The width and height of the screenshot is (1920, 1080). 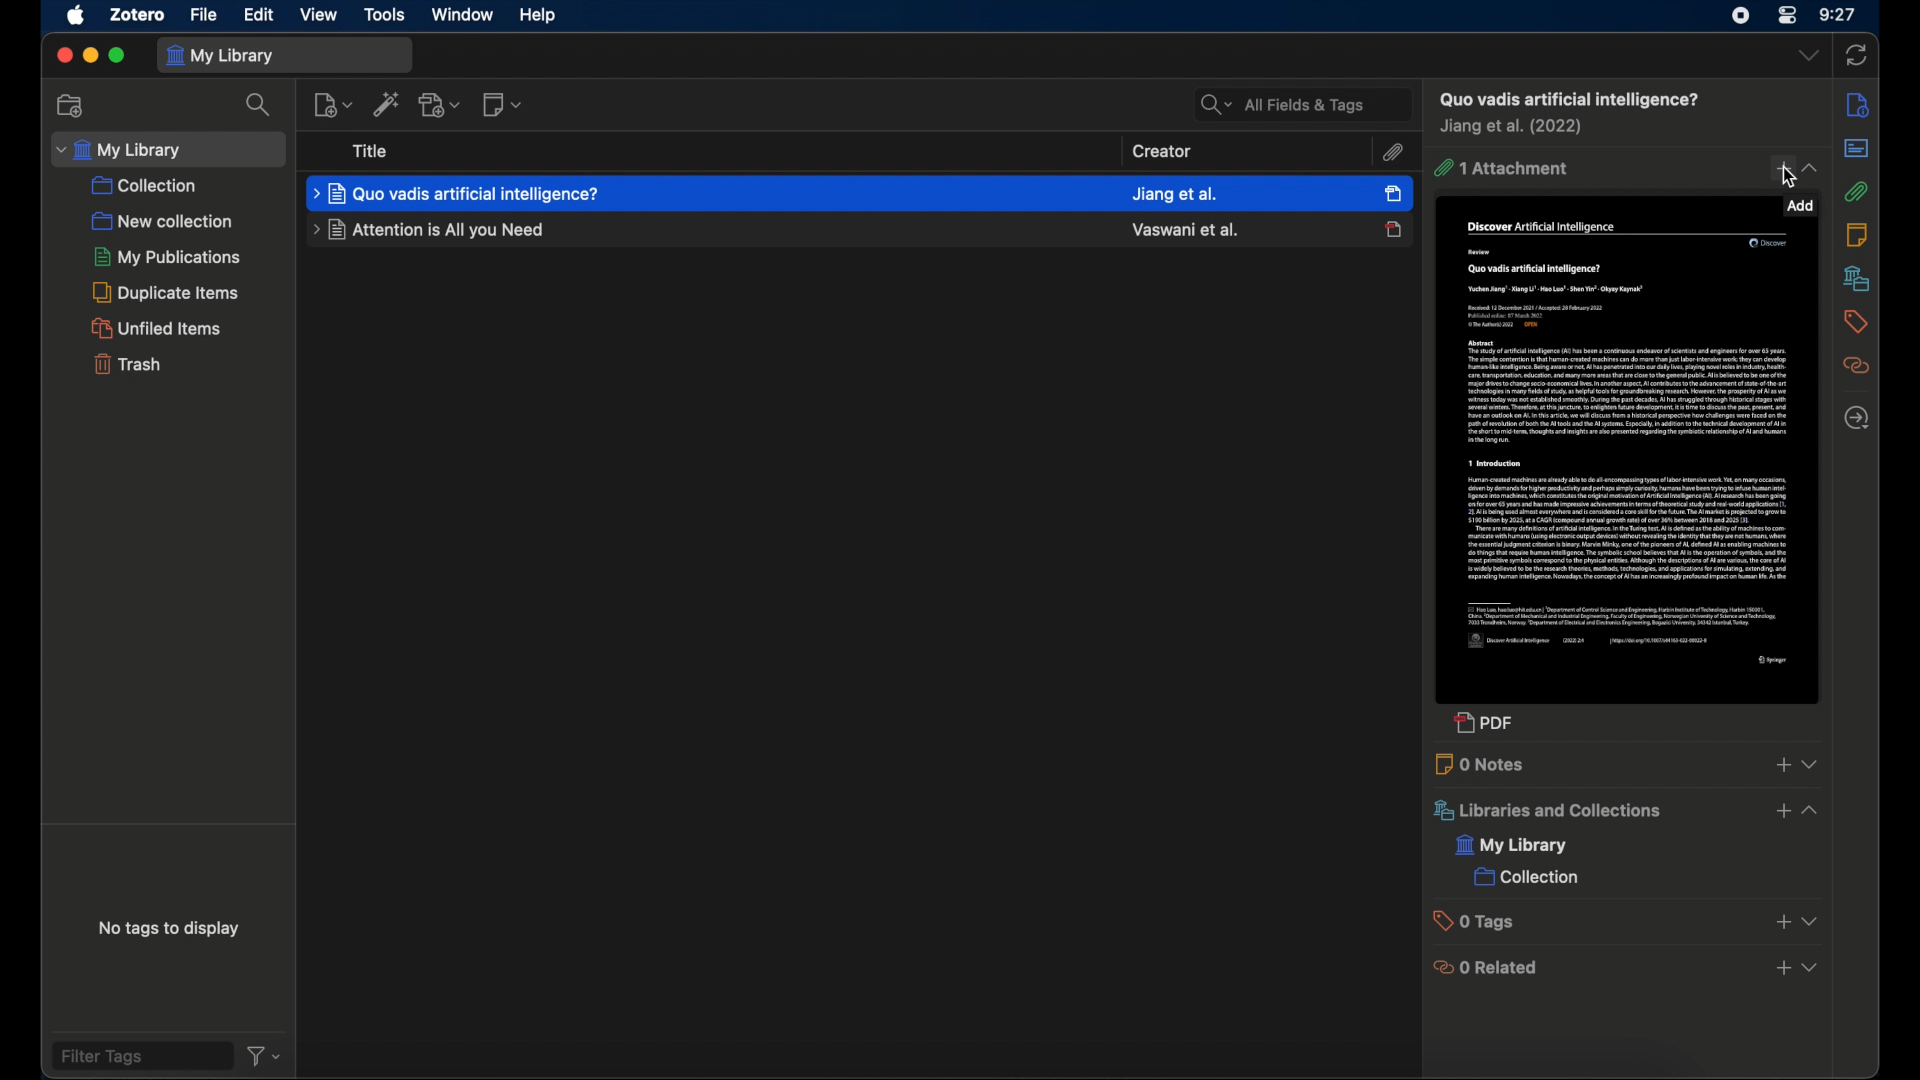 What do you see at coordinates (1394, 229) in the screenshot?
I see `unselected item` at bounding box center [1394, 229].